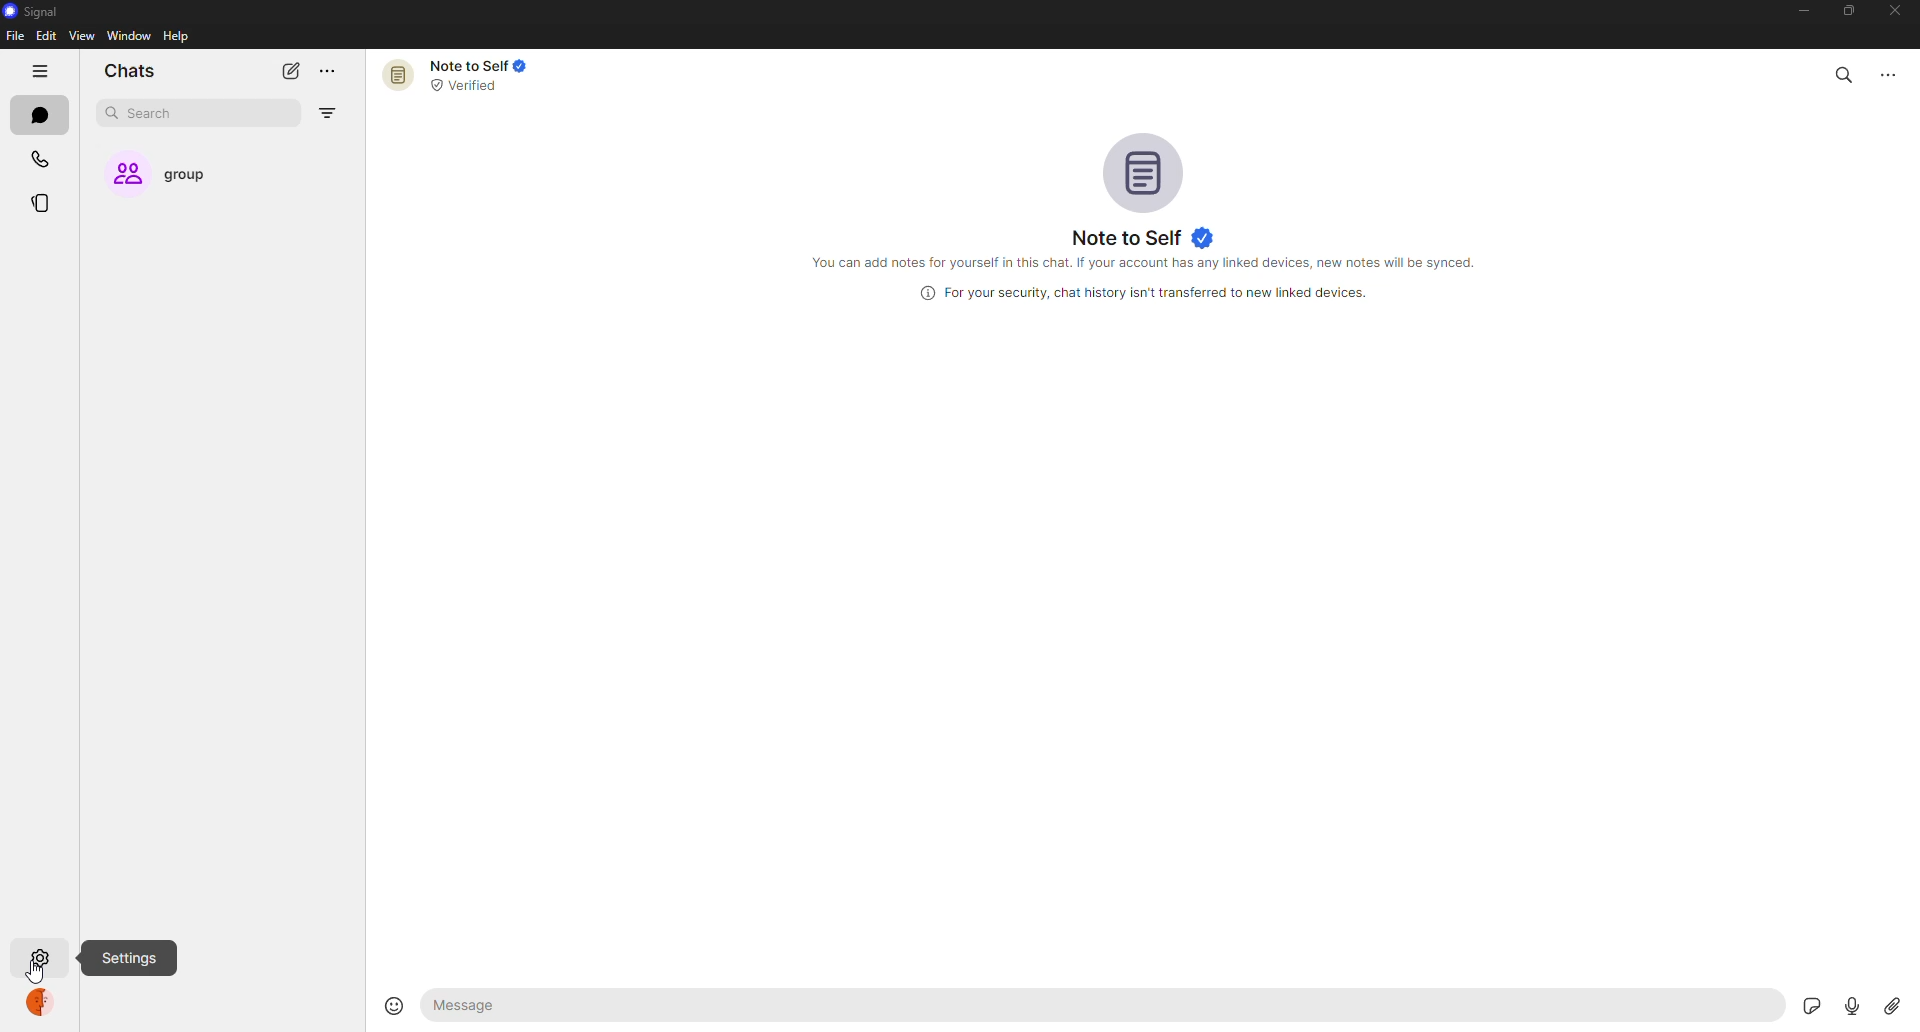  I want to click on minimize, so click(1794, 13).